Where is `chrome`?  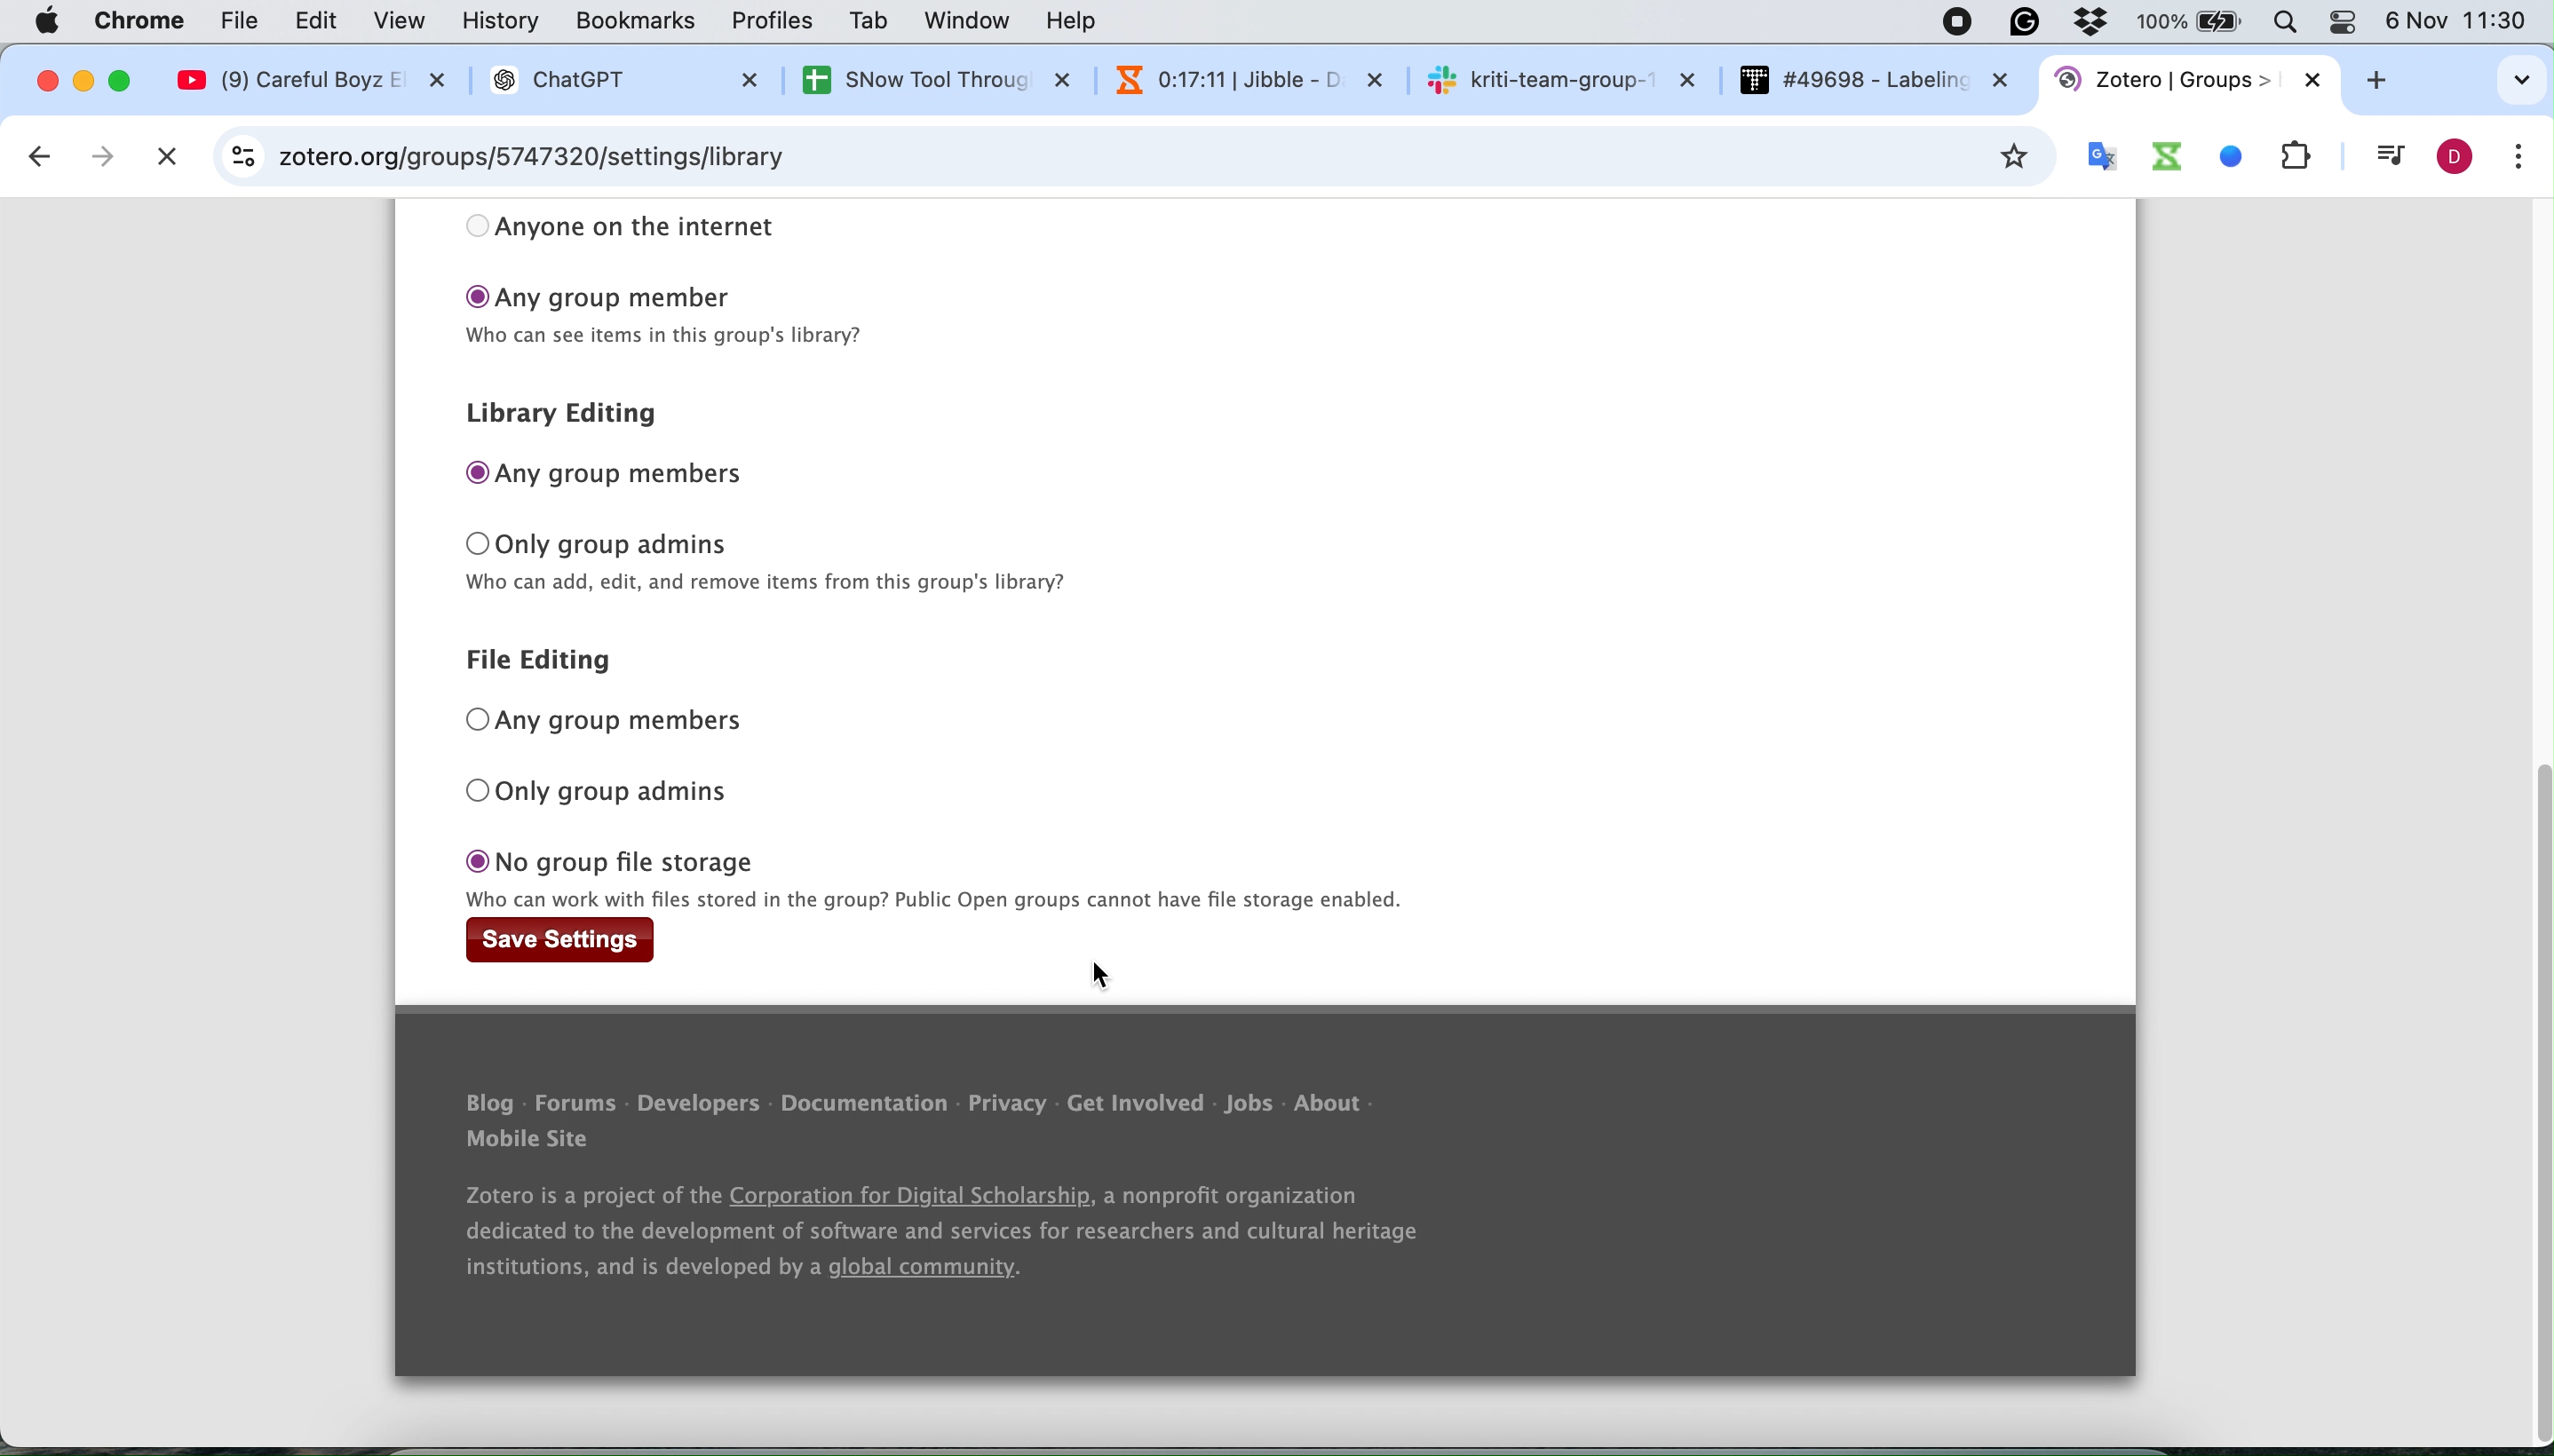 chrome is located at coordinates (144, 19).